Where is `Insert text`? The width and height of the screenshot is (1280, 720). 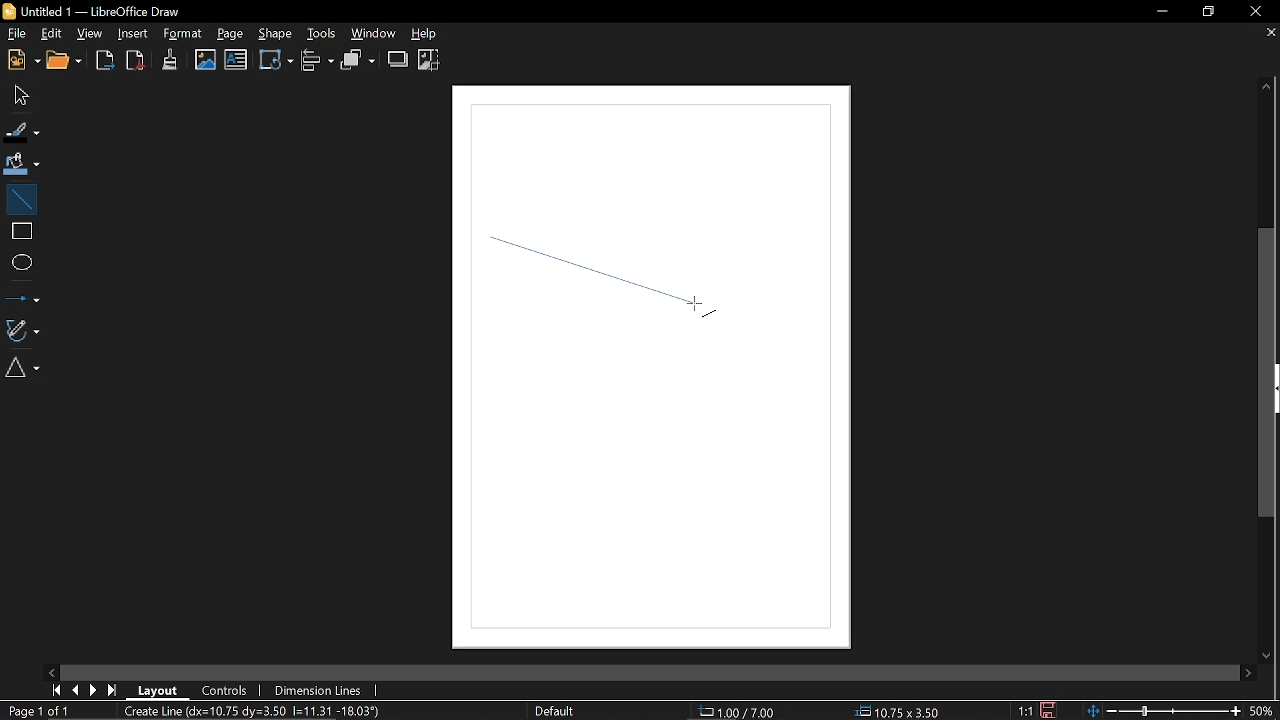 Insert text is located at coordinates (236, 61).